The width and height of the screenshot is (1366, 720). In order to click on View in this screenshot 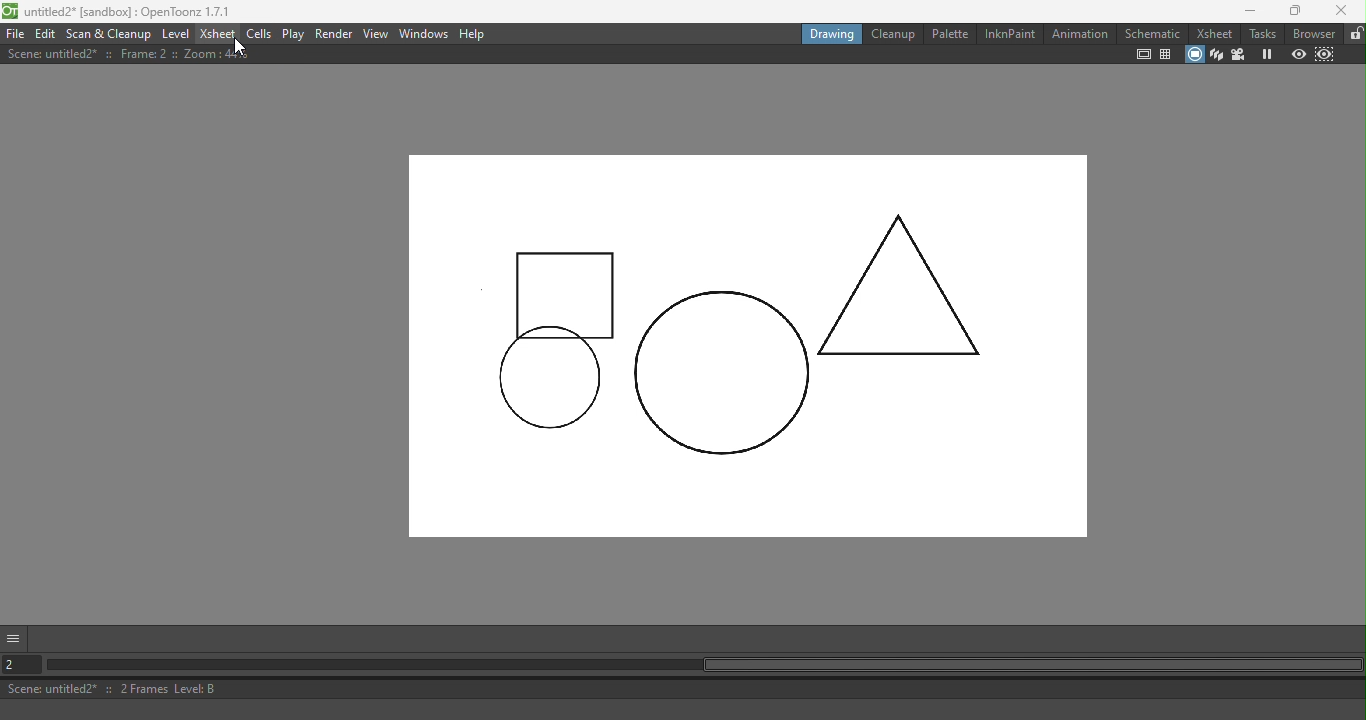, I will do `click(377, 33)`.